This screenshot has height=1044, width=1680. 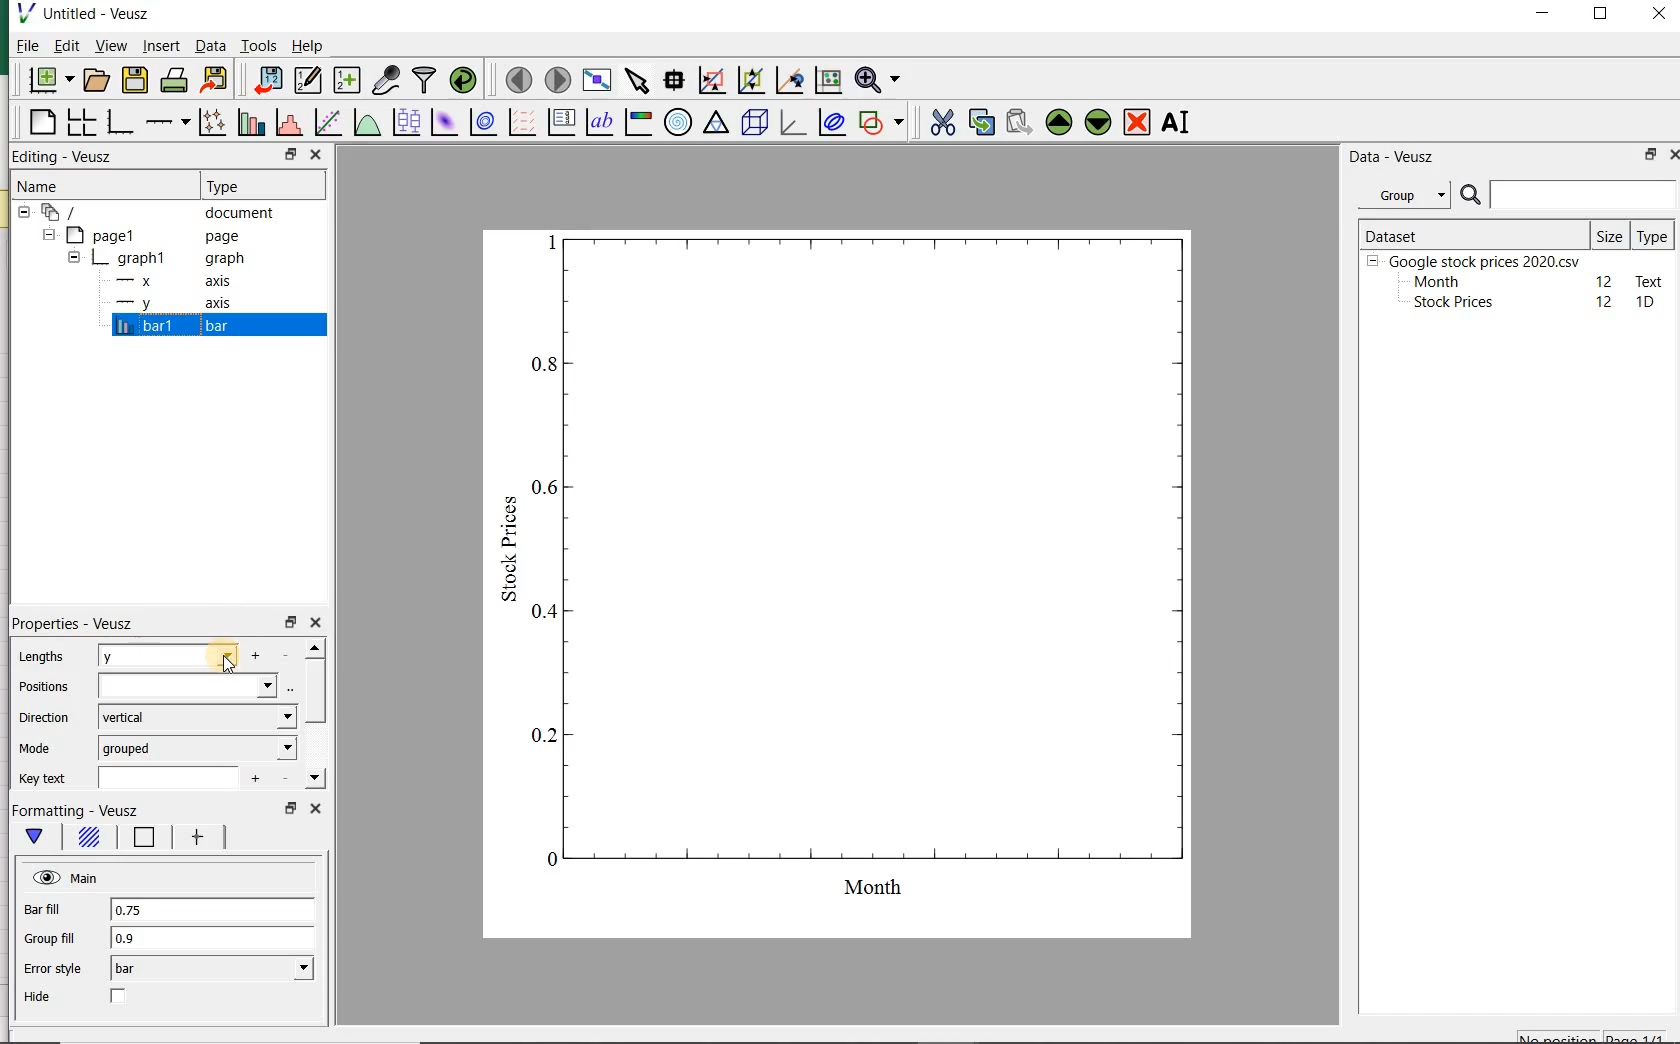 I want to click on reload linked datasets, so click(x=467, y=81).